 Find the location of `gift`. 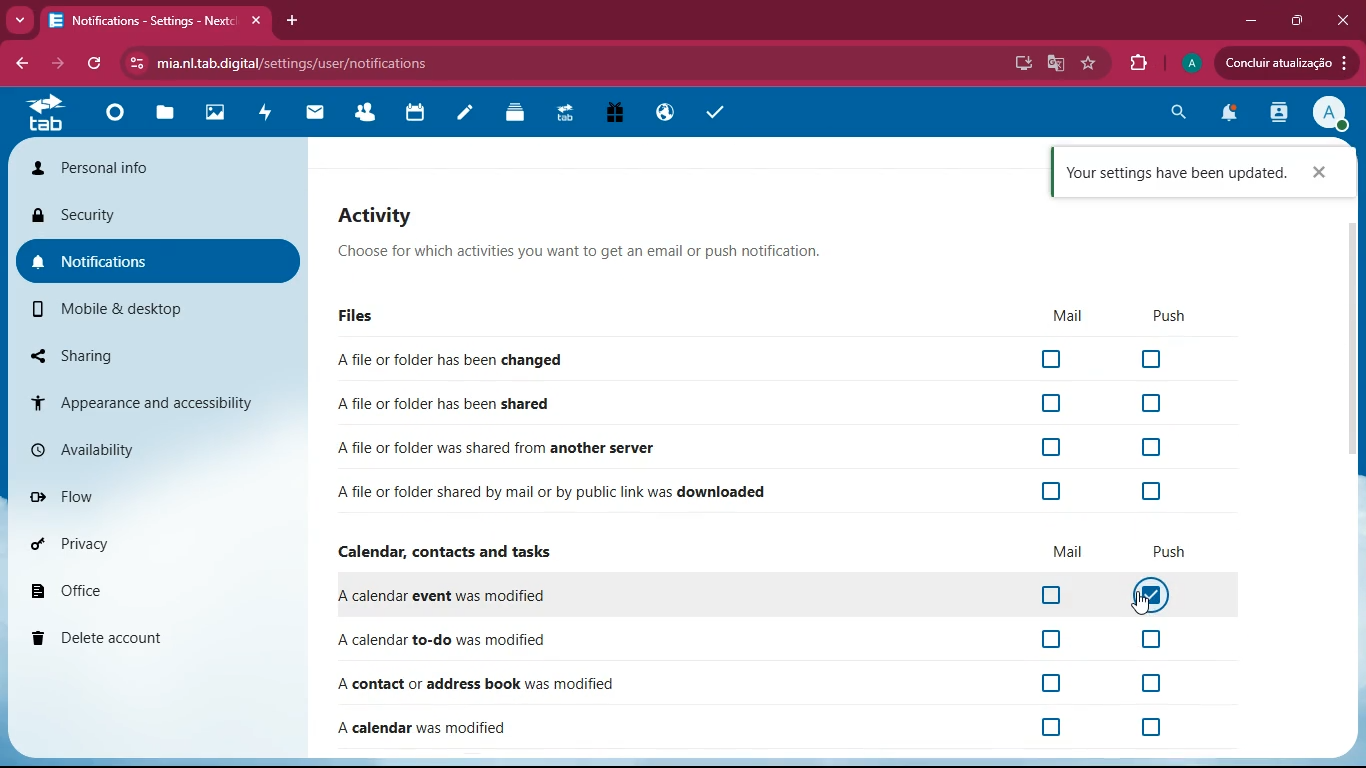

gift is located at coordinates (616, 114).